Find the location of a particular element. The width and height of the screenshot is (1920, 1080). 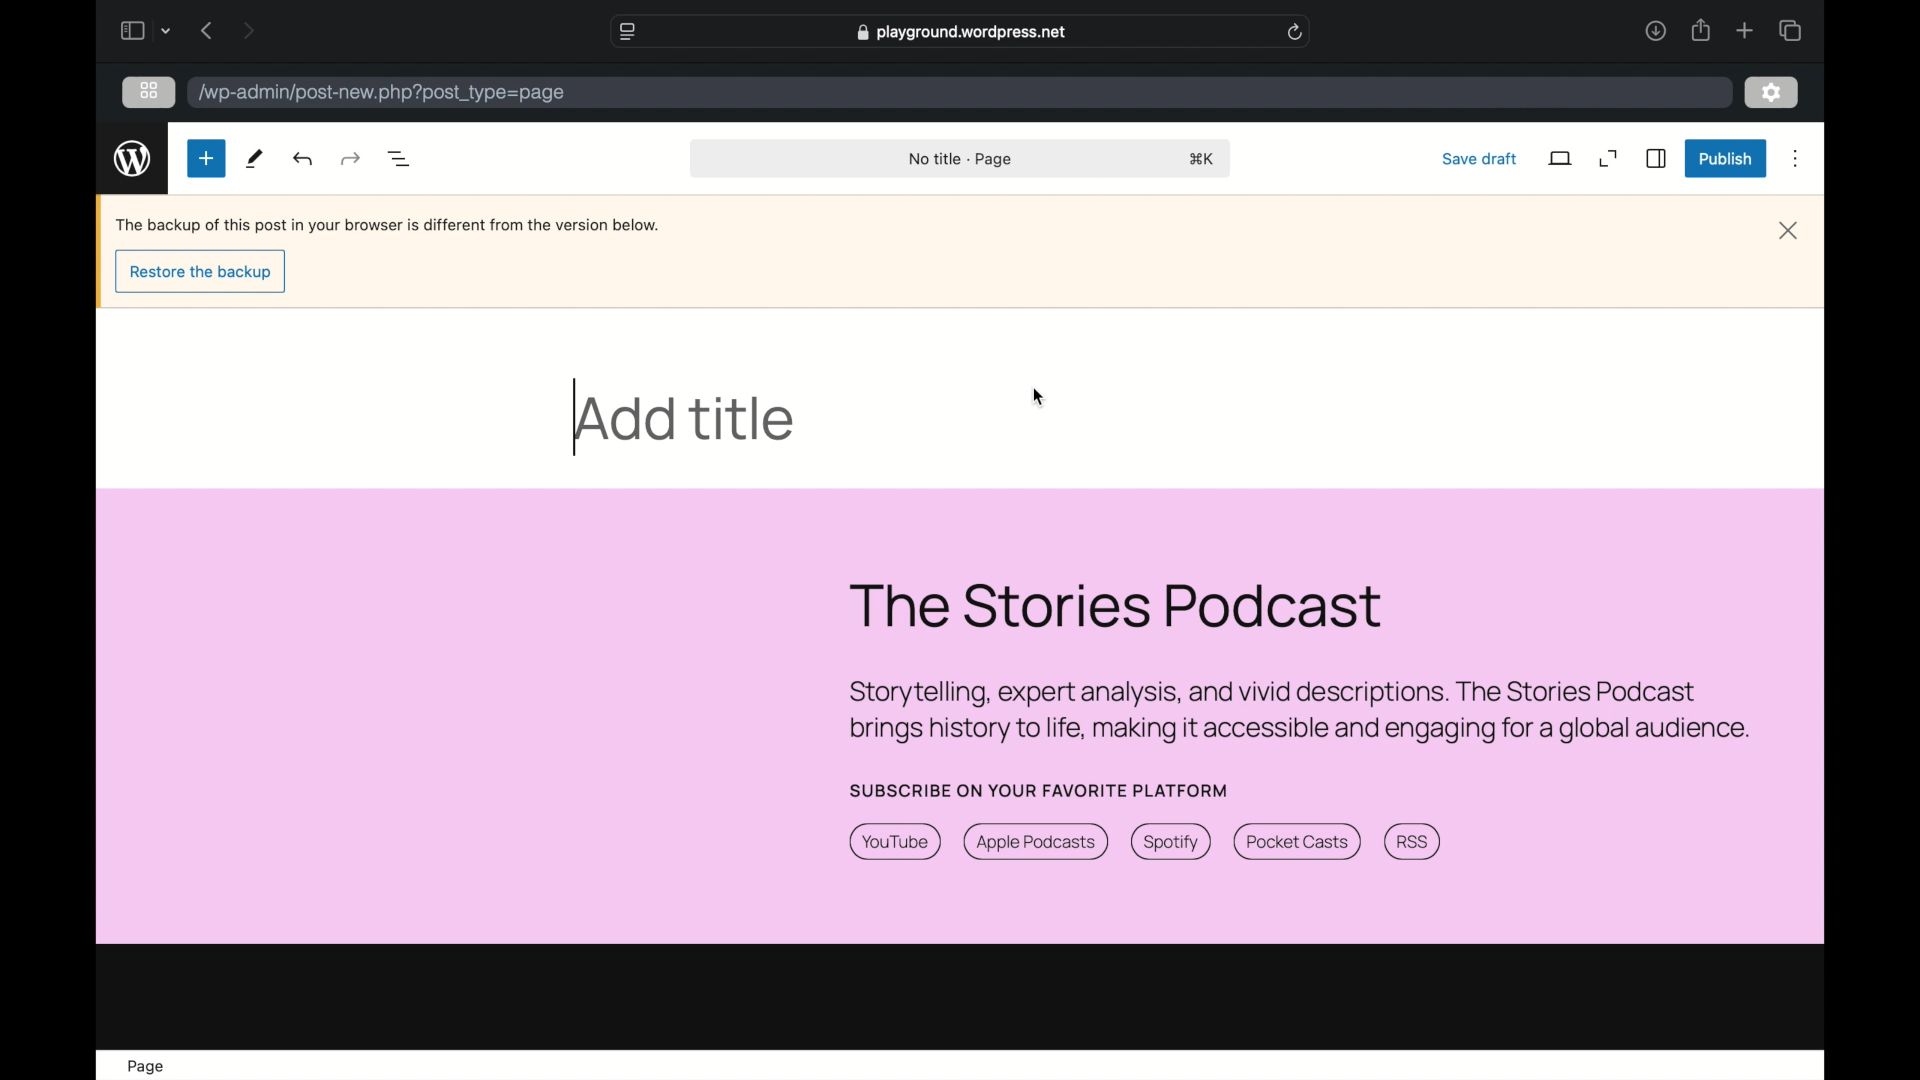

refresh is located at coordinates (1296, 32).